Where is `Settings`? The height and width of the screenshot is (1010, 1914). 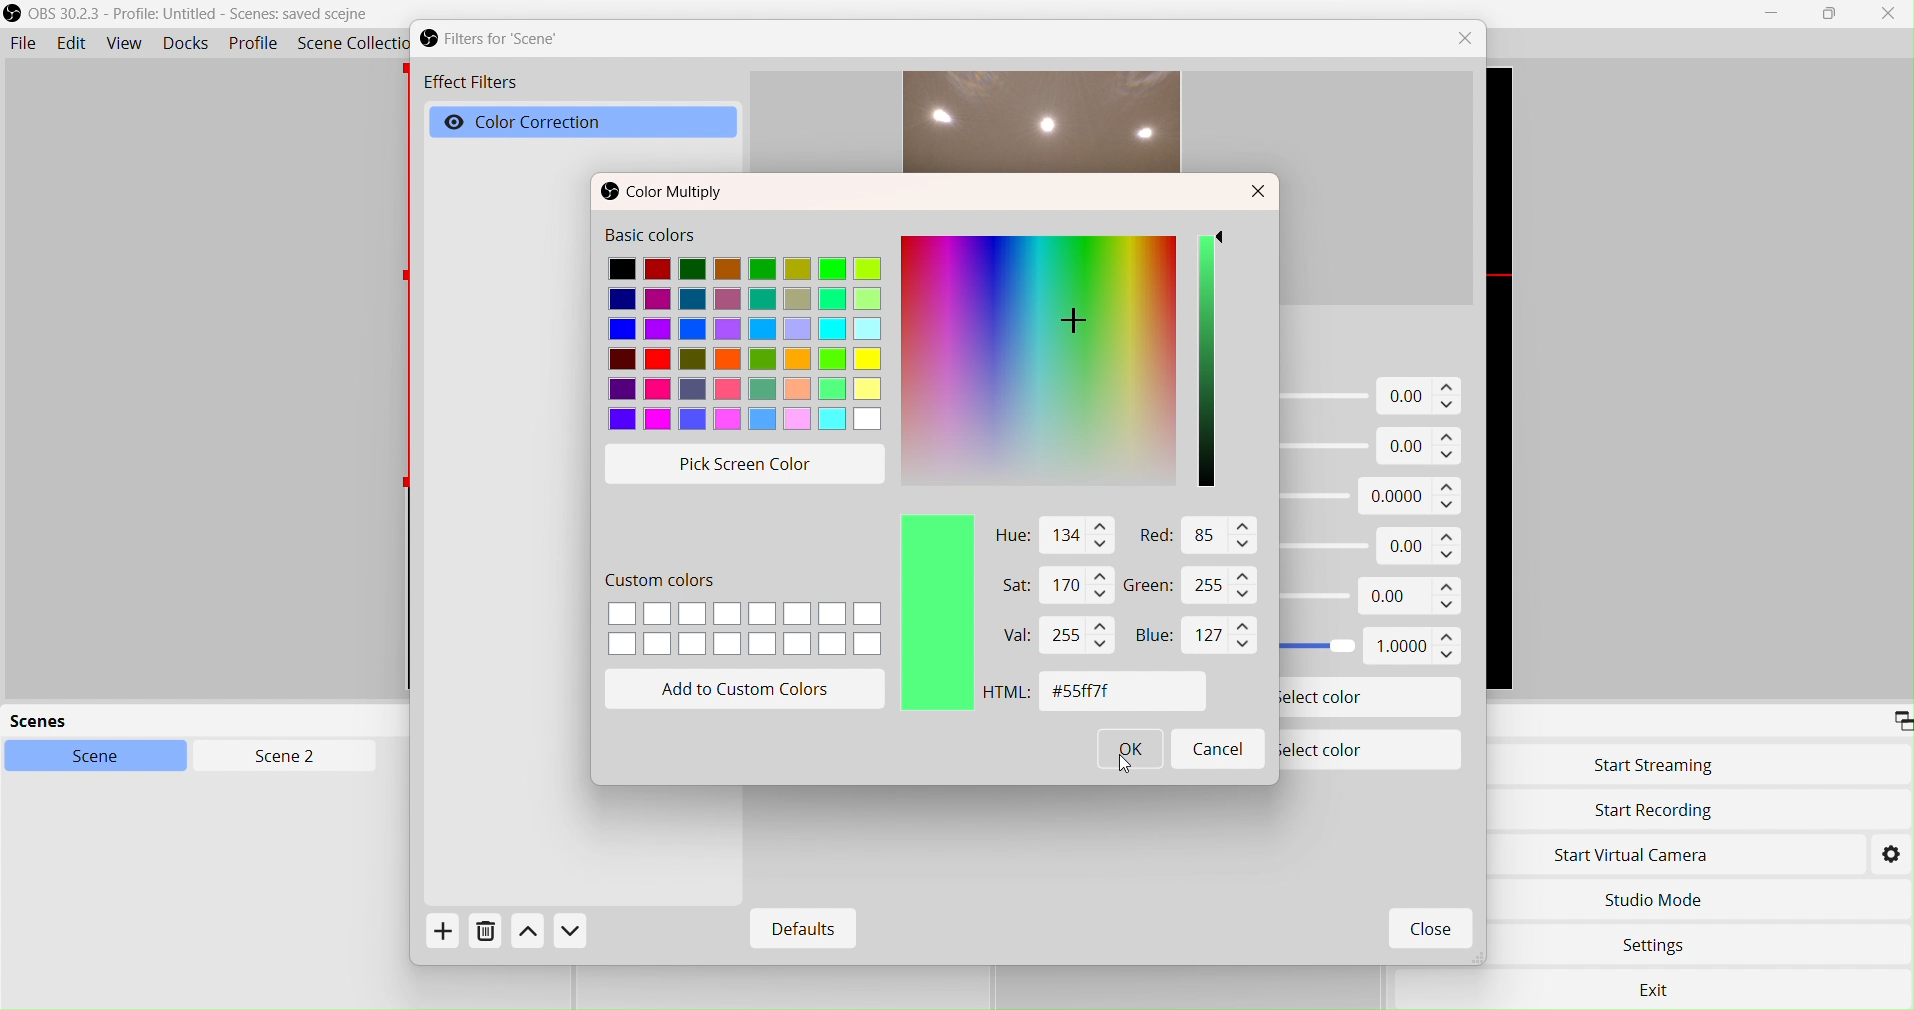 Settings is located at coordinates (1658, 948).